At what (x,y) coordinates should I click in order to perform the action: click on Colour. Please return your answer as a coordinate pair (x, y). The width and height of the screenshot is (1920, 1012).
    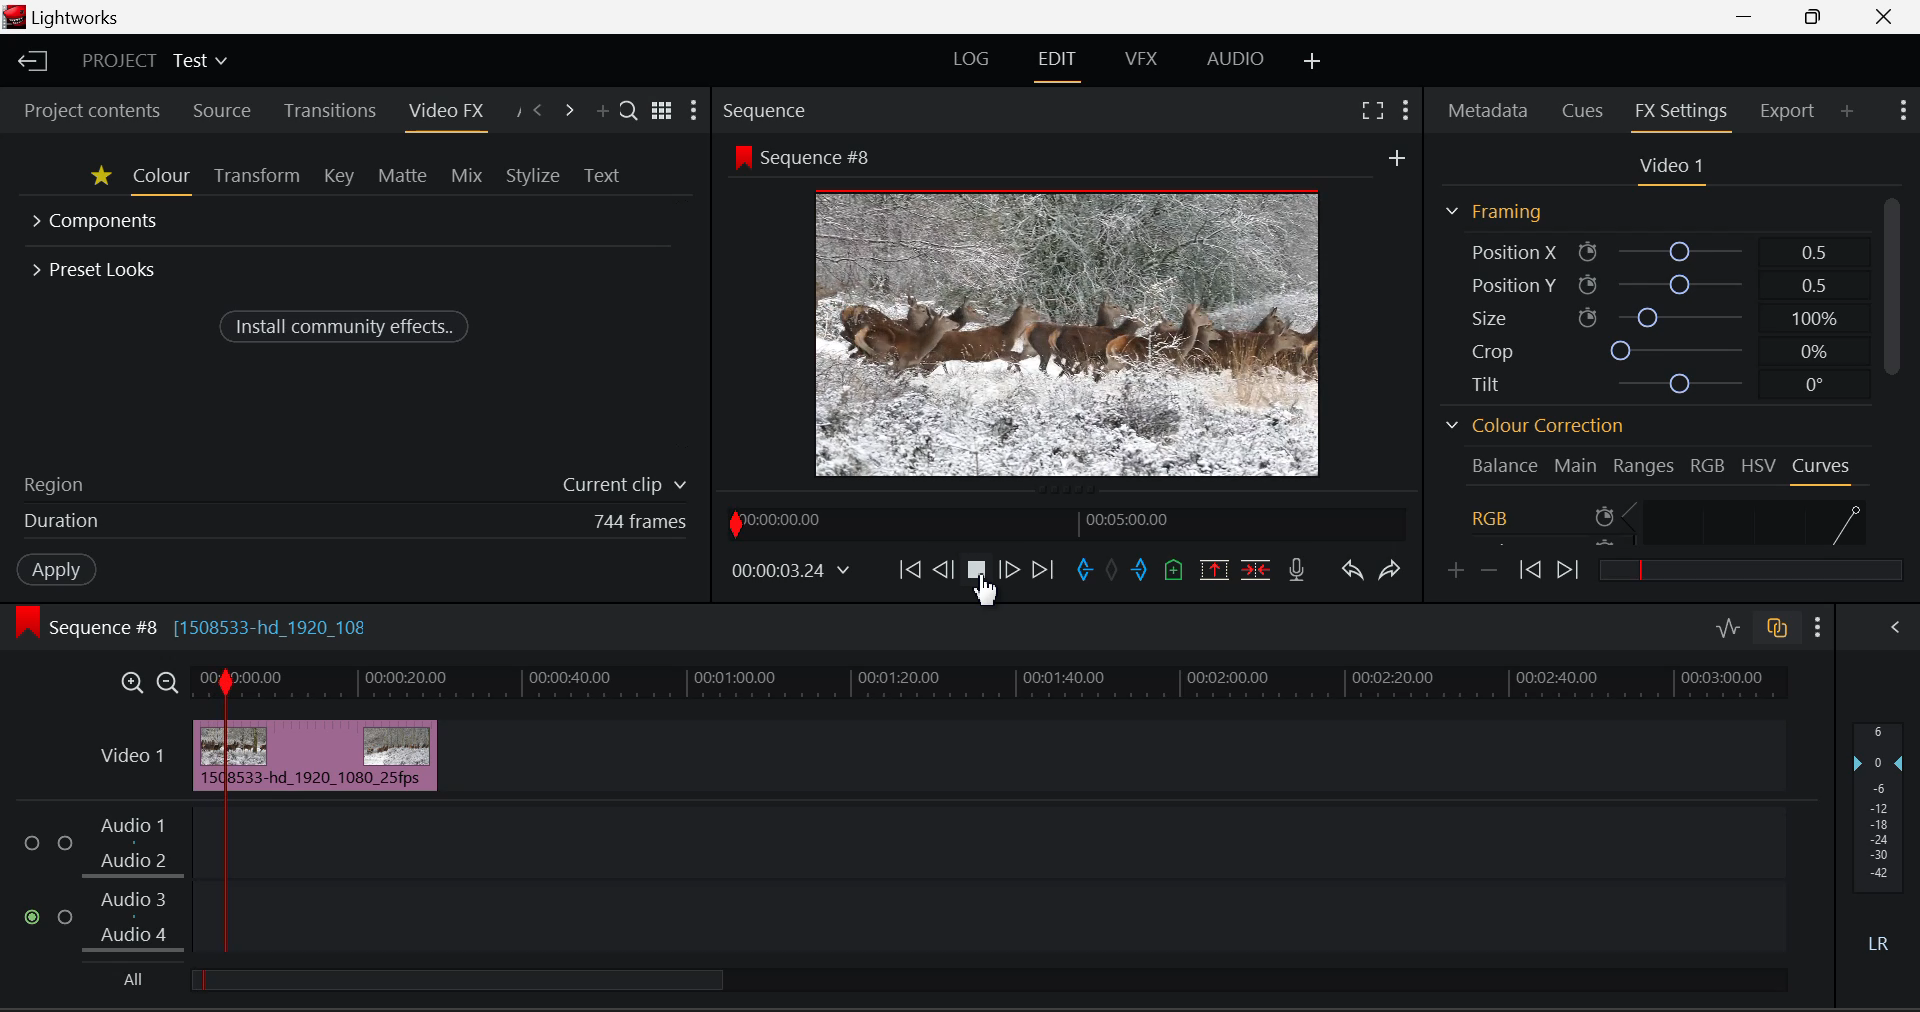
    Looking at the image, I should click on (162, 179).